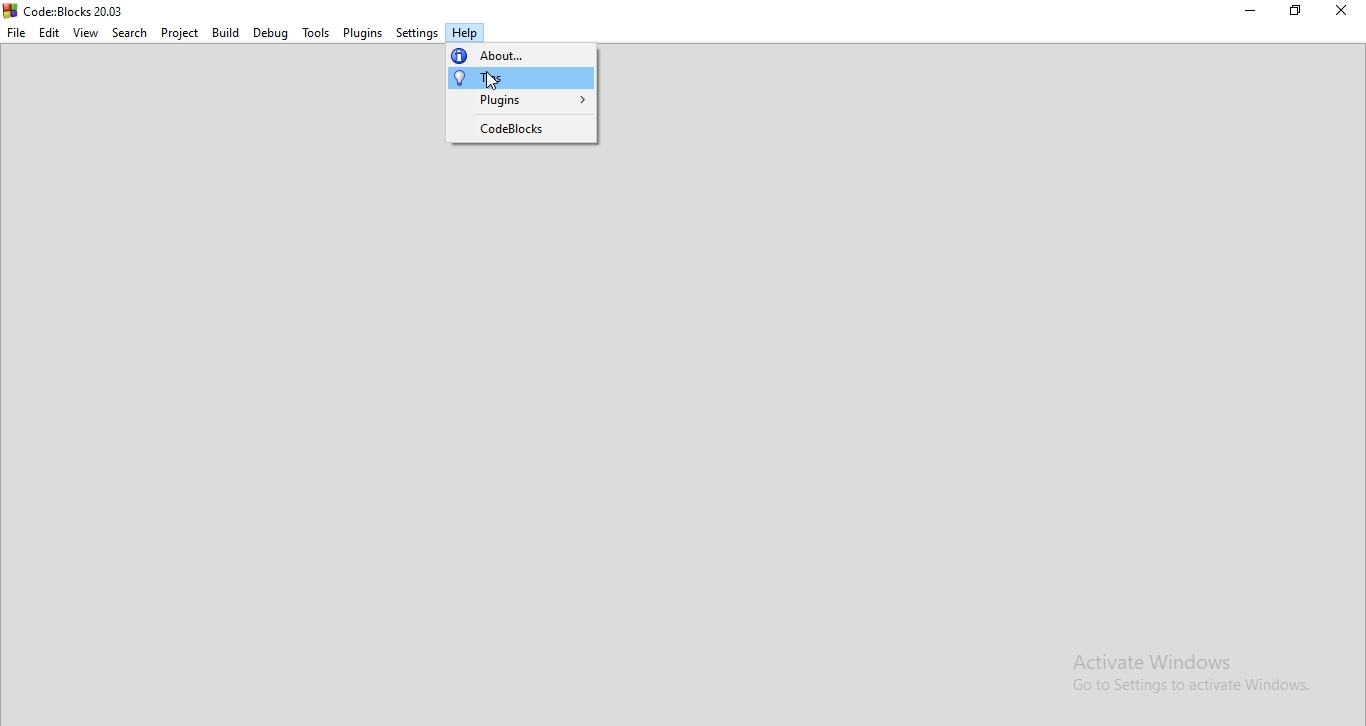 The width and height of the screenshot is (1366, 726). Describe the element at coordinates (15, 33) in the screenshot. I see `File` at that location.